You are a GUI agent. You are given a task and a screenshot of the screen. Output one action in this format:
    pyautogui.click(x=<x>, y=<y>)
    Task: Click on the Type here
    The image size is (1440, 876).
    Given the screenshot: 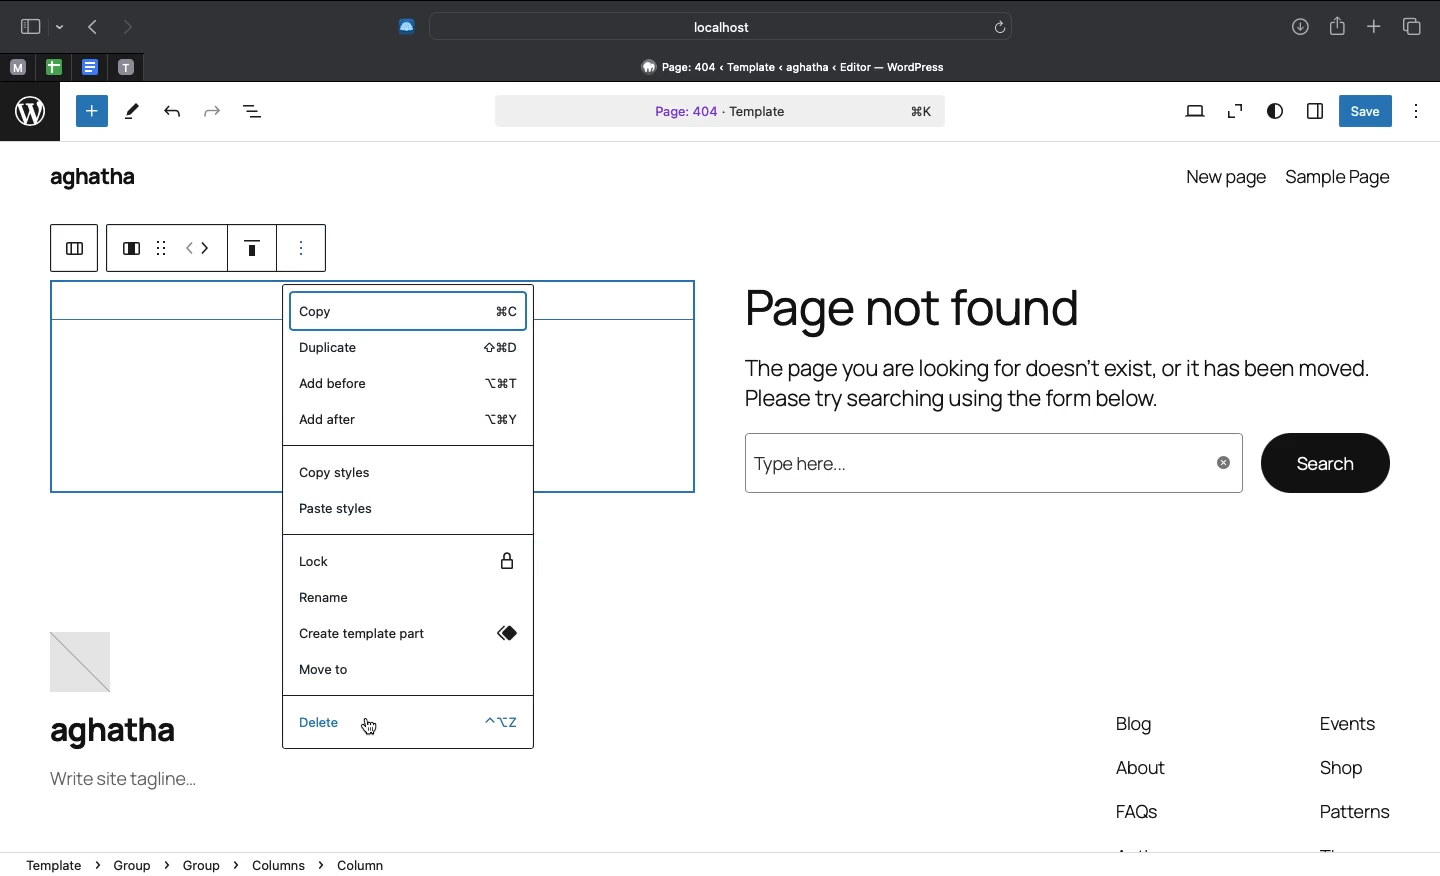 What is the action you would take?
    pyautogui.click(x=988, y=463)
    